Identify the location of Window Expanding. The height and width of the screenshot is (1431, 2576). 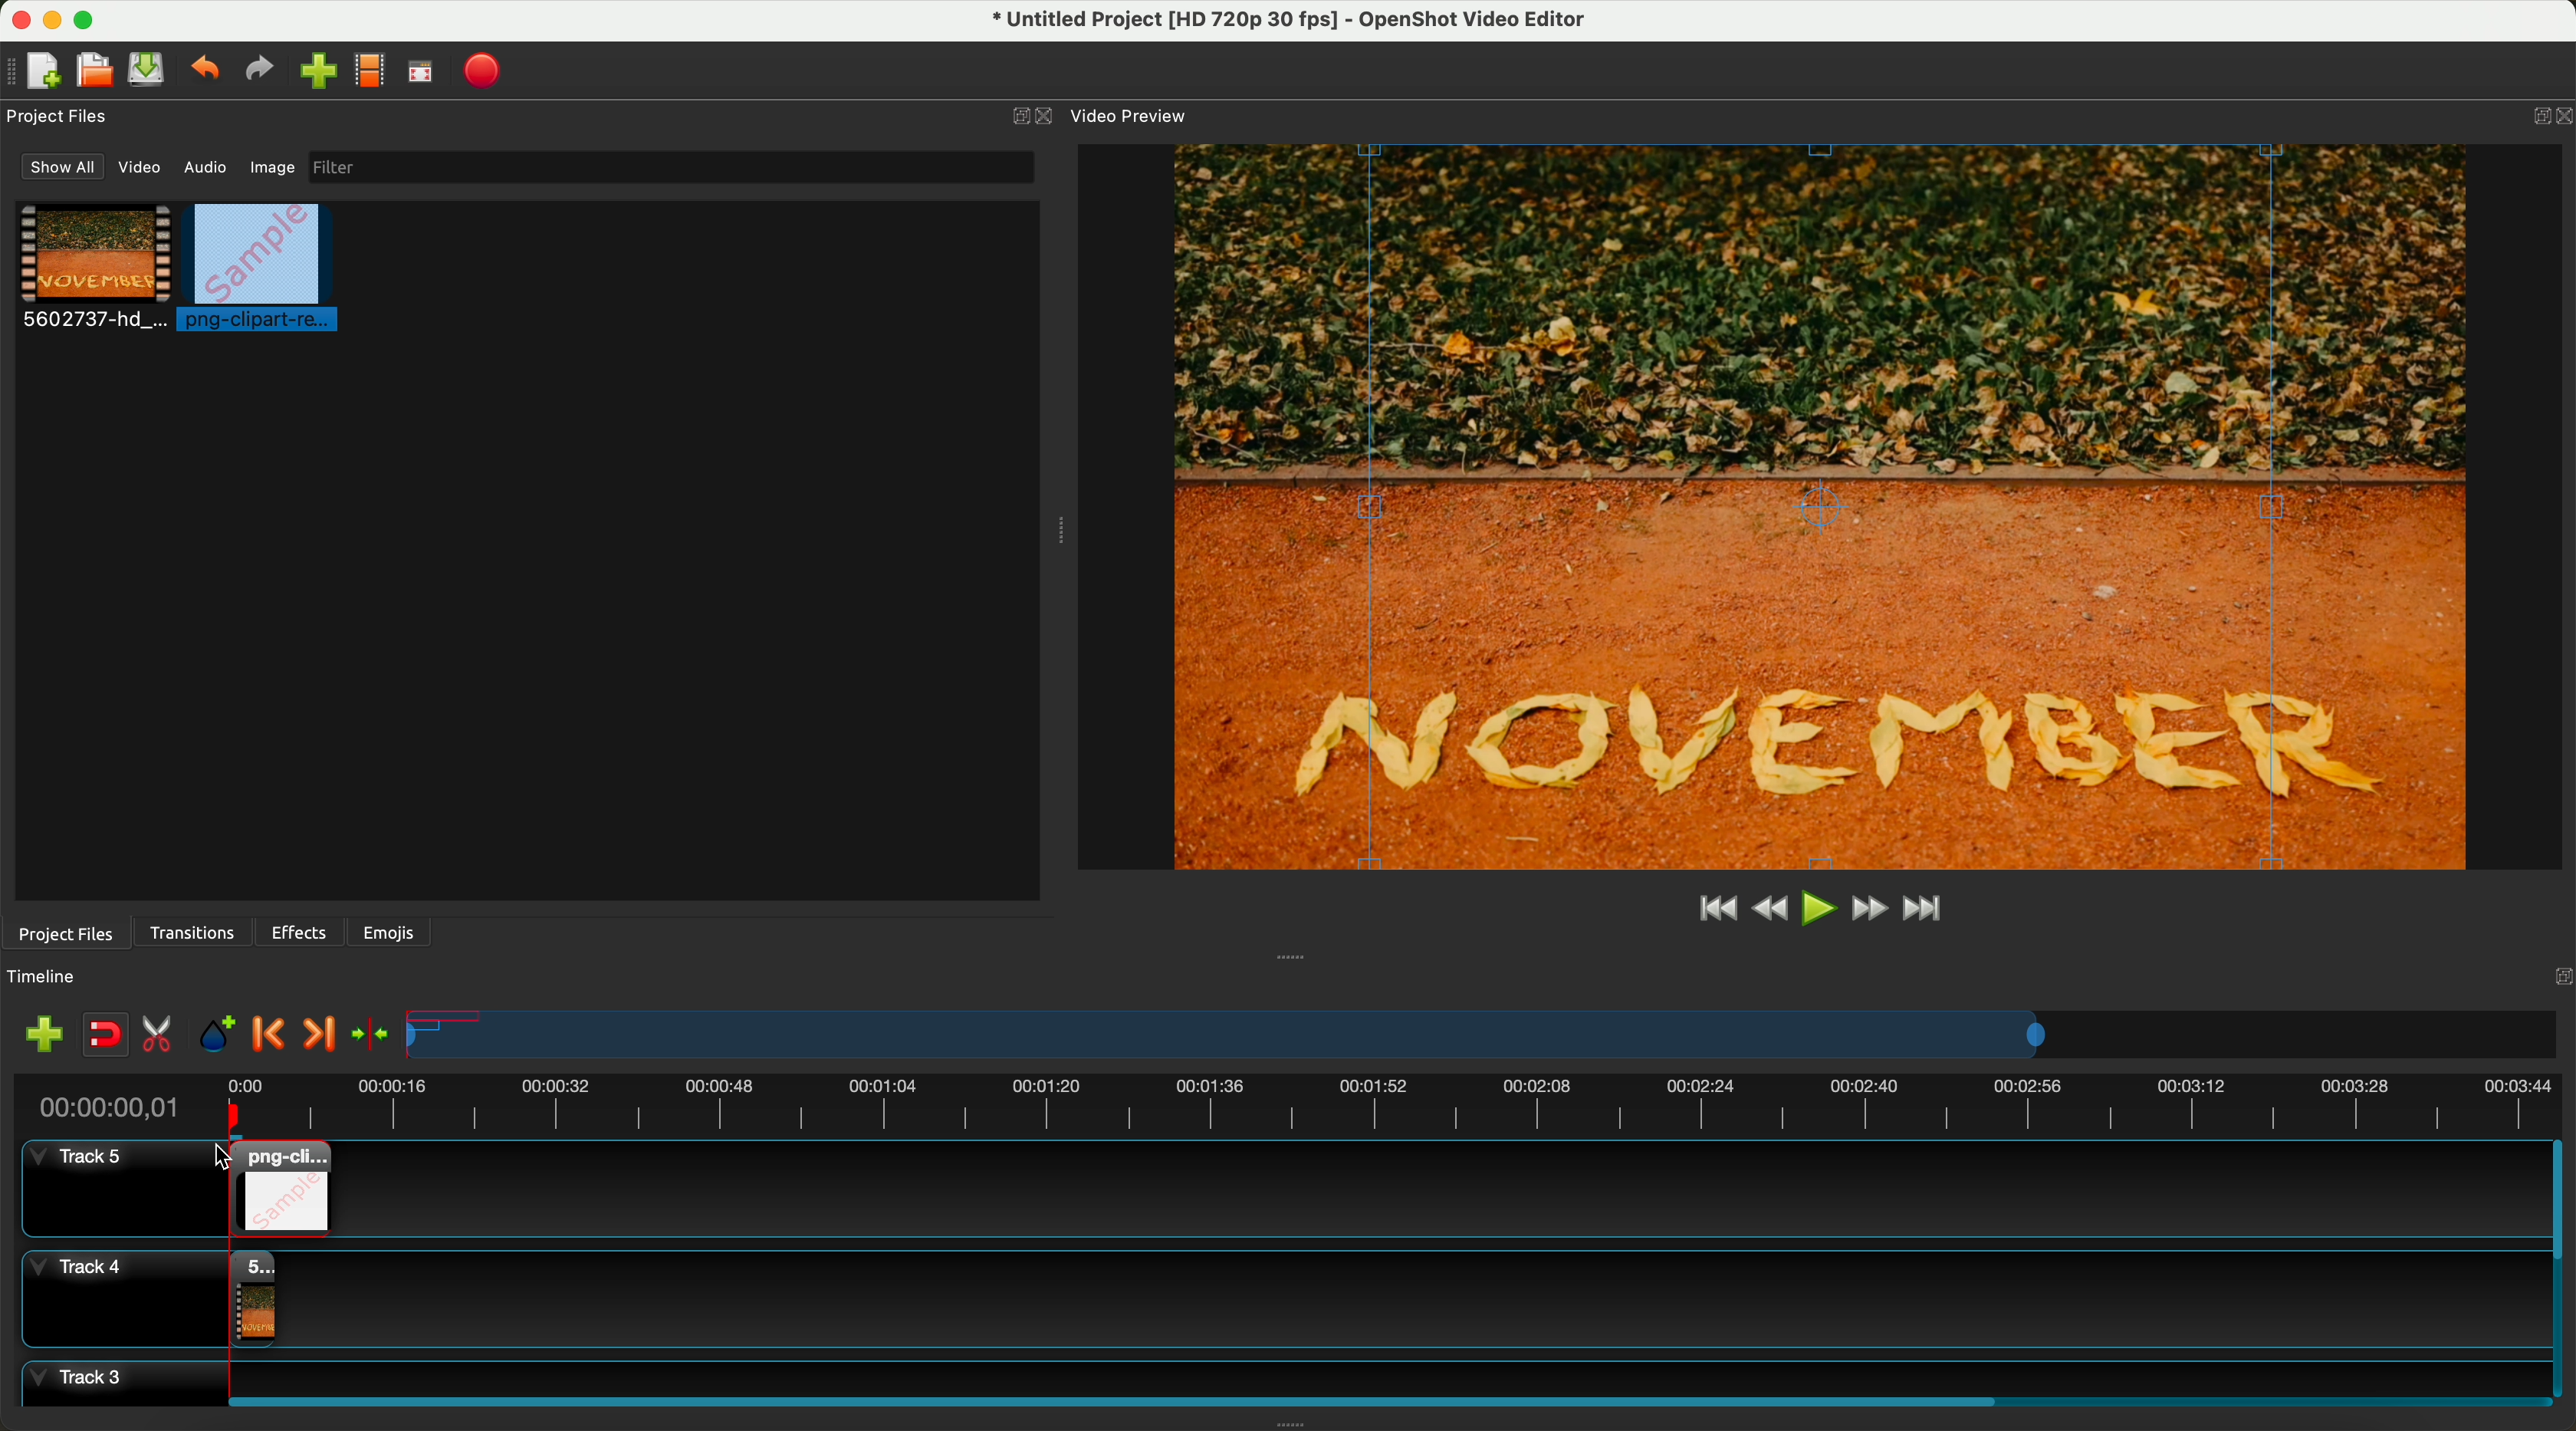
(1292, 956).